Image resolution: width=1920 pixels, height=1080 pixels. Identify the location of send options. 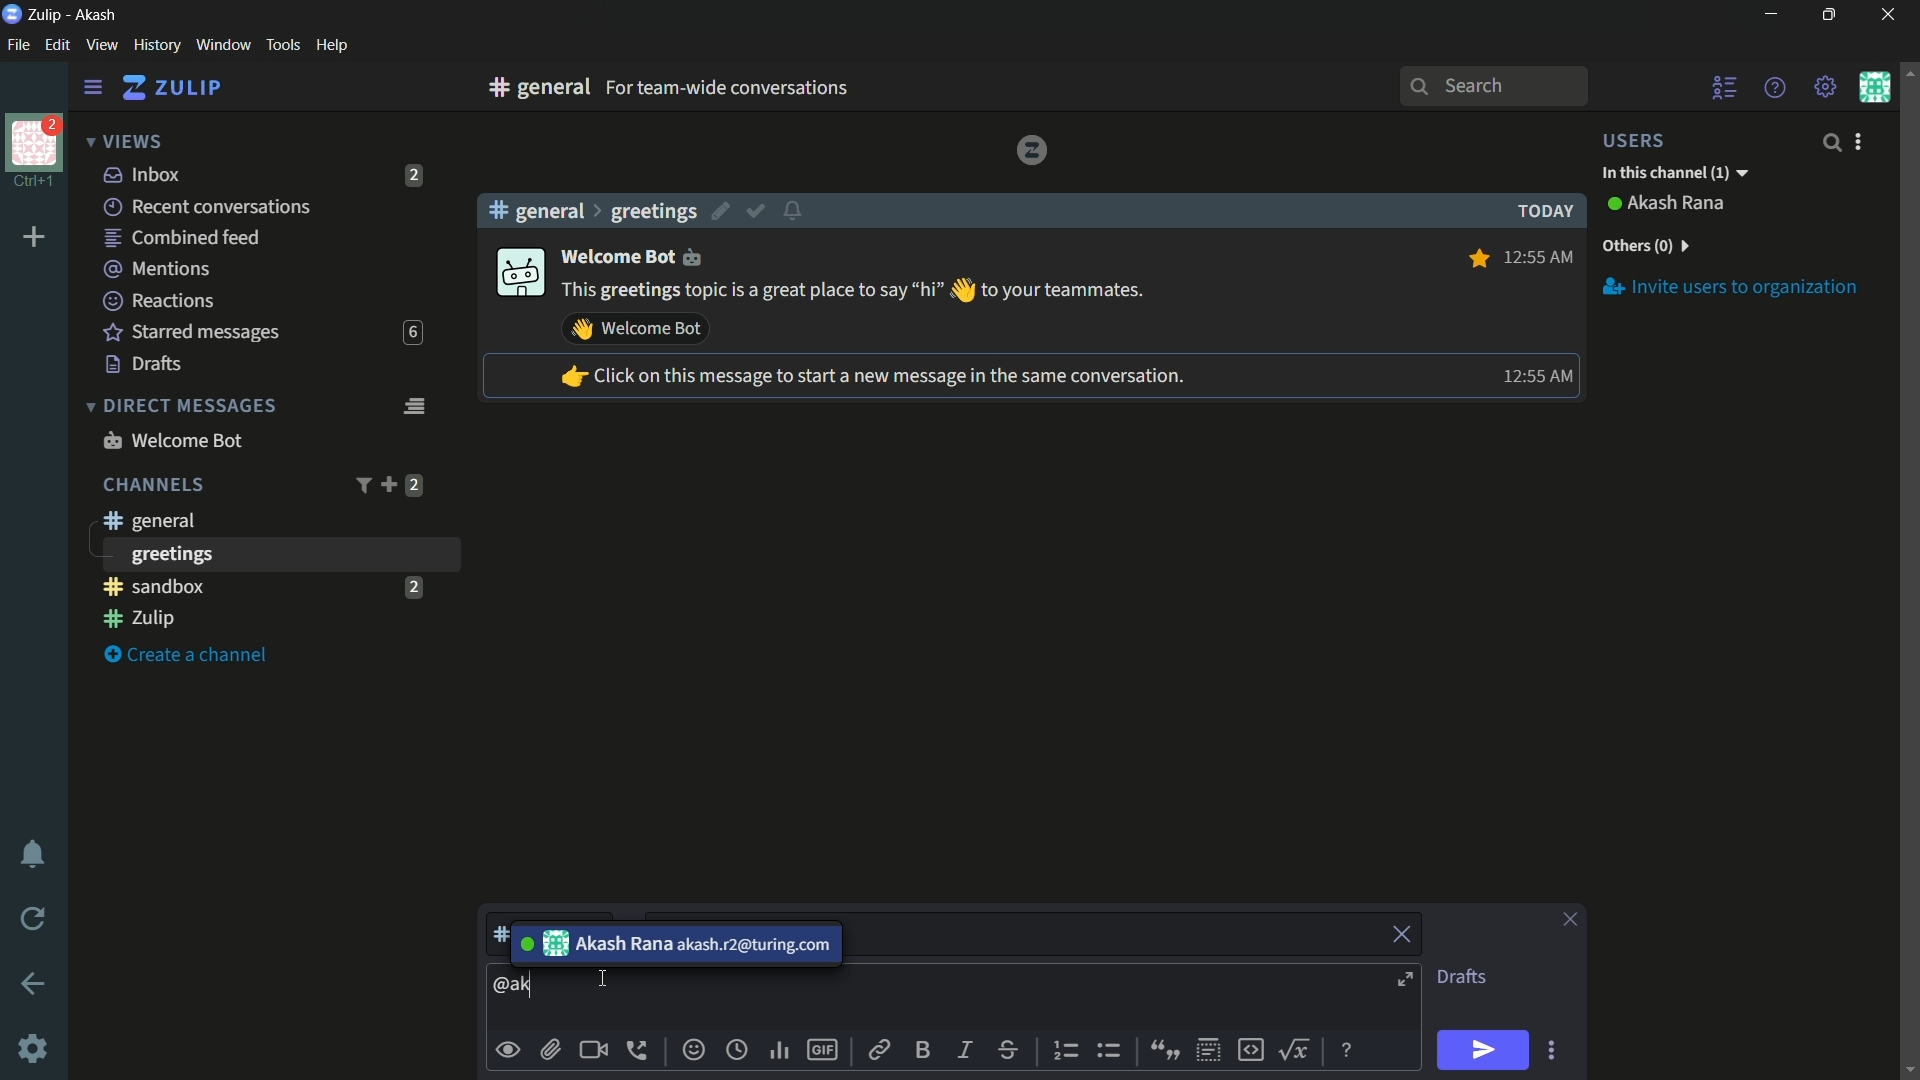
(1551, 1051).